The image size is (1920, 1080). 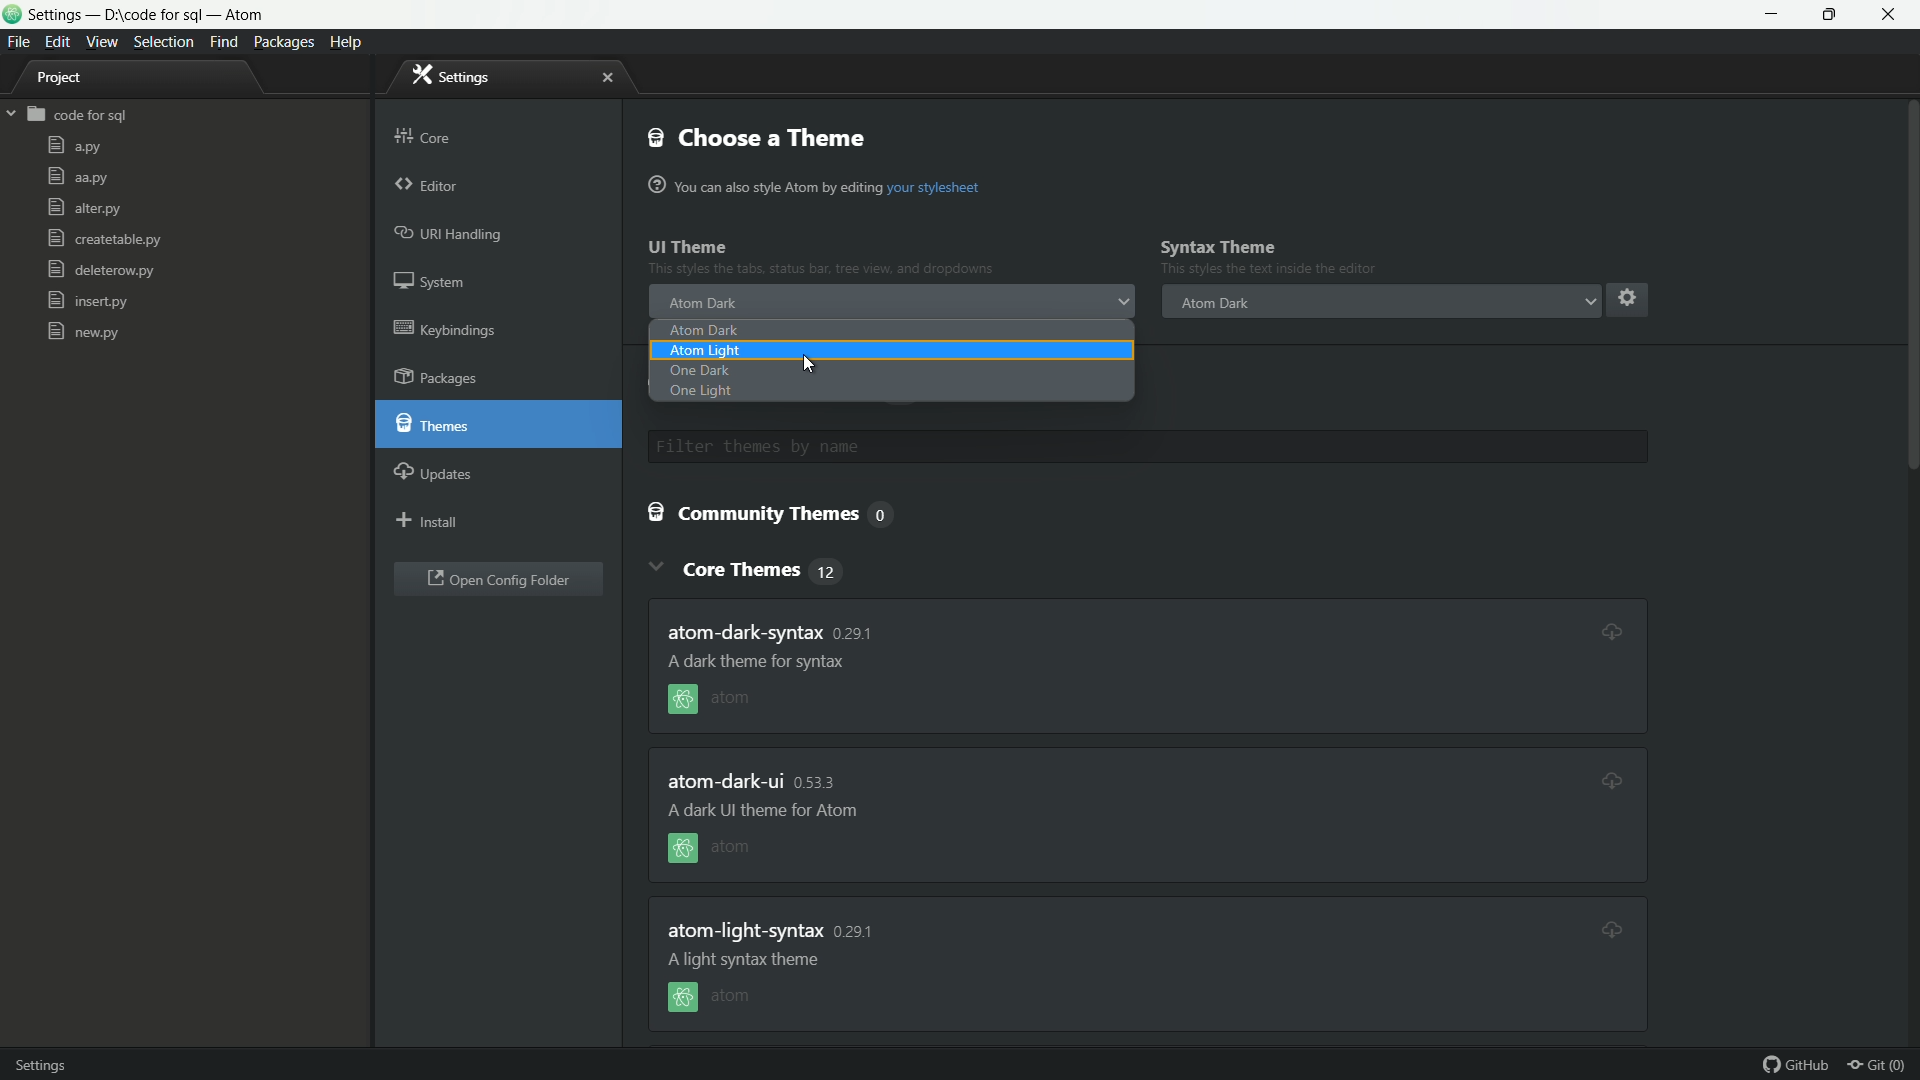 I want to click on edit menu, so click(x=58, y=40).